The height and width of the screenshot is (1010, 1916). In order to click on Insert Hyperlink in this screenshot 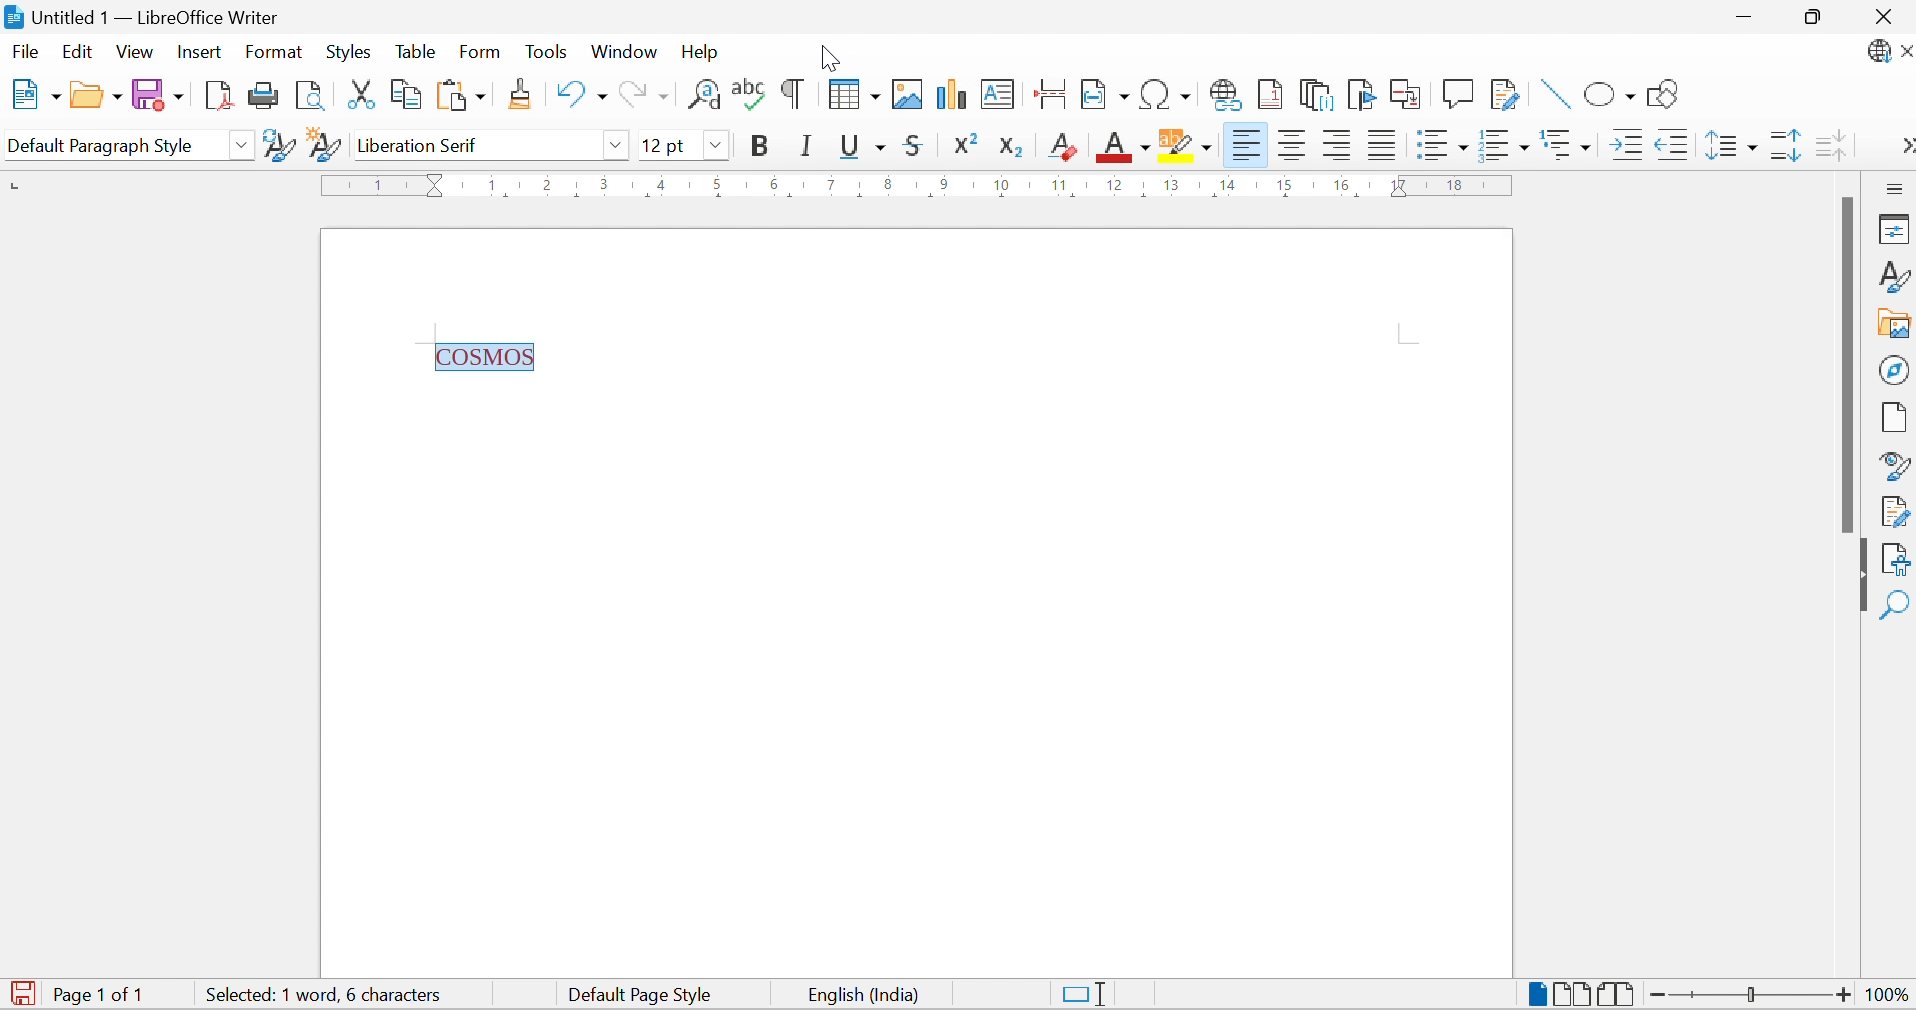, I will do `click(1225, 94)`.